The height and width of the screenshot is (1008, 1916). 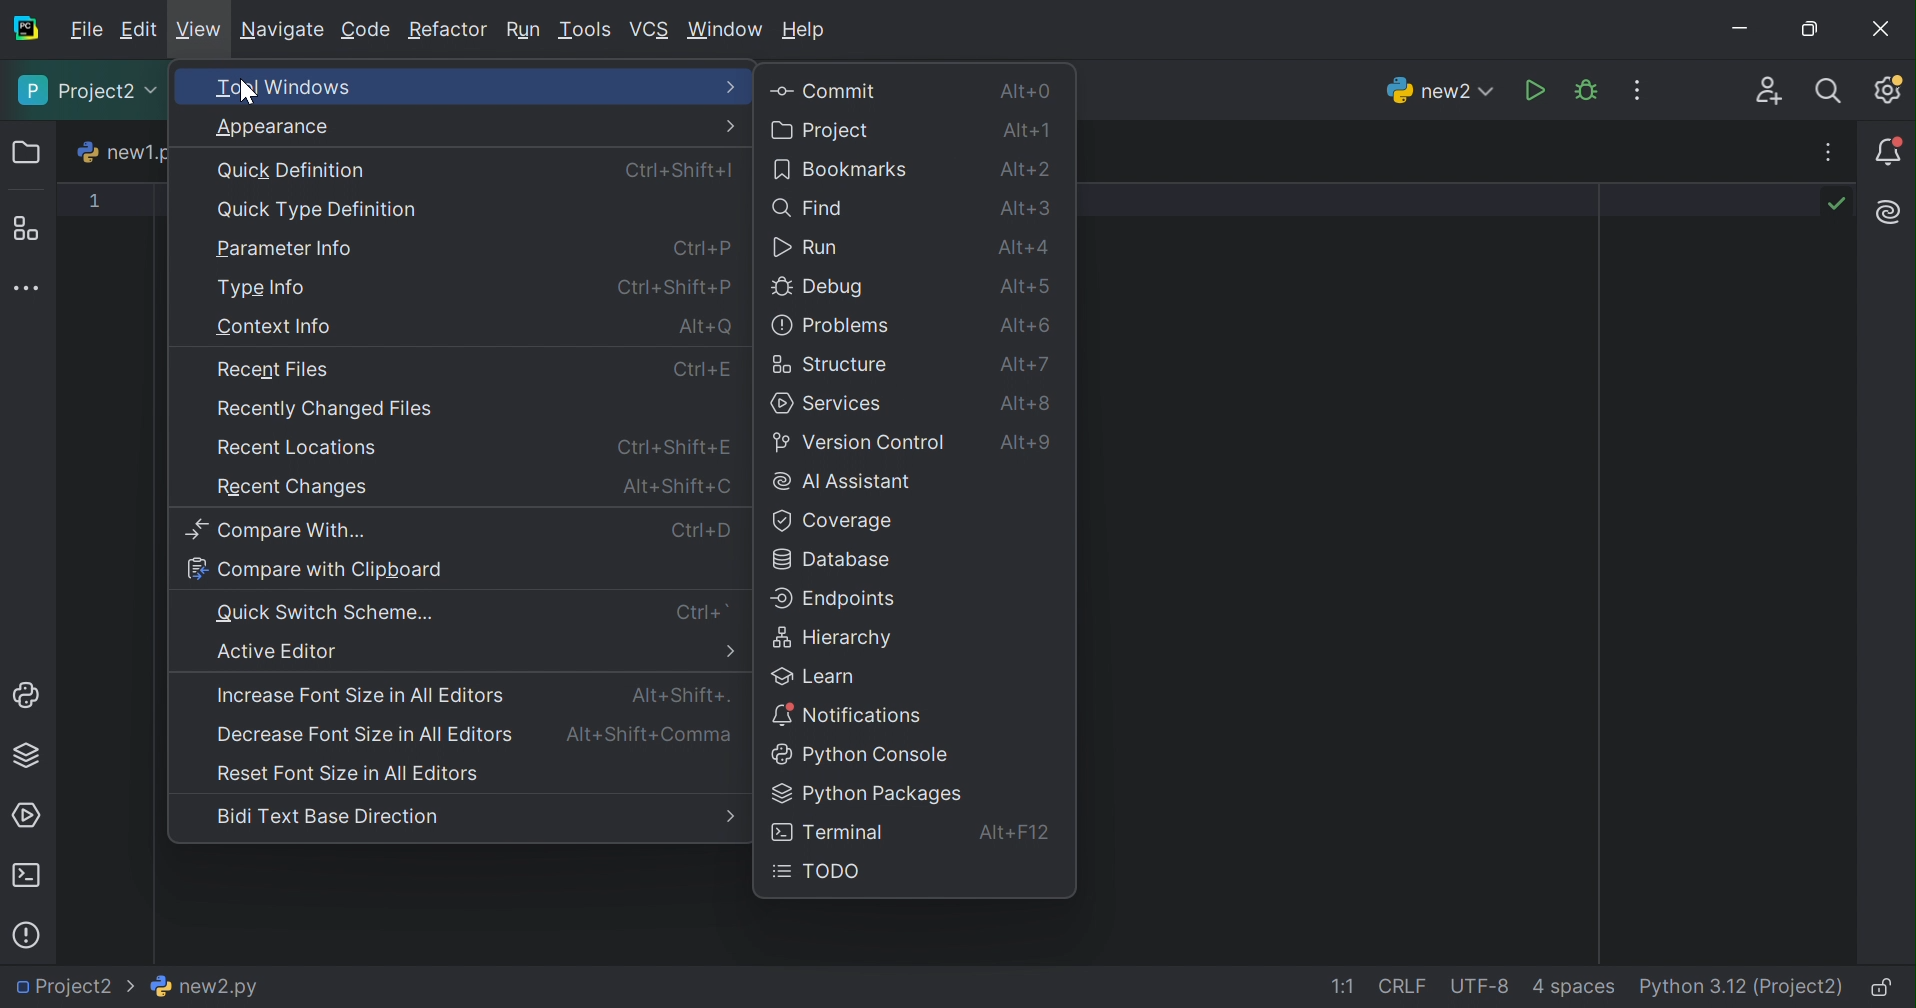 I want to click on Code with me, so click(x=1770, y=92).